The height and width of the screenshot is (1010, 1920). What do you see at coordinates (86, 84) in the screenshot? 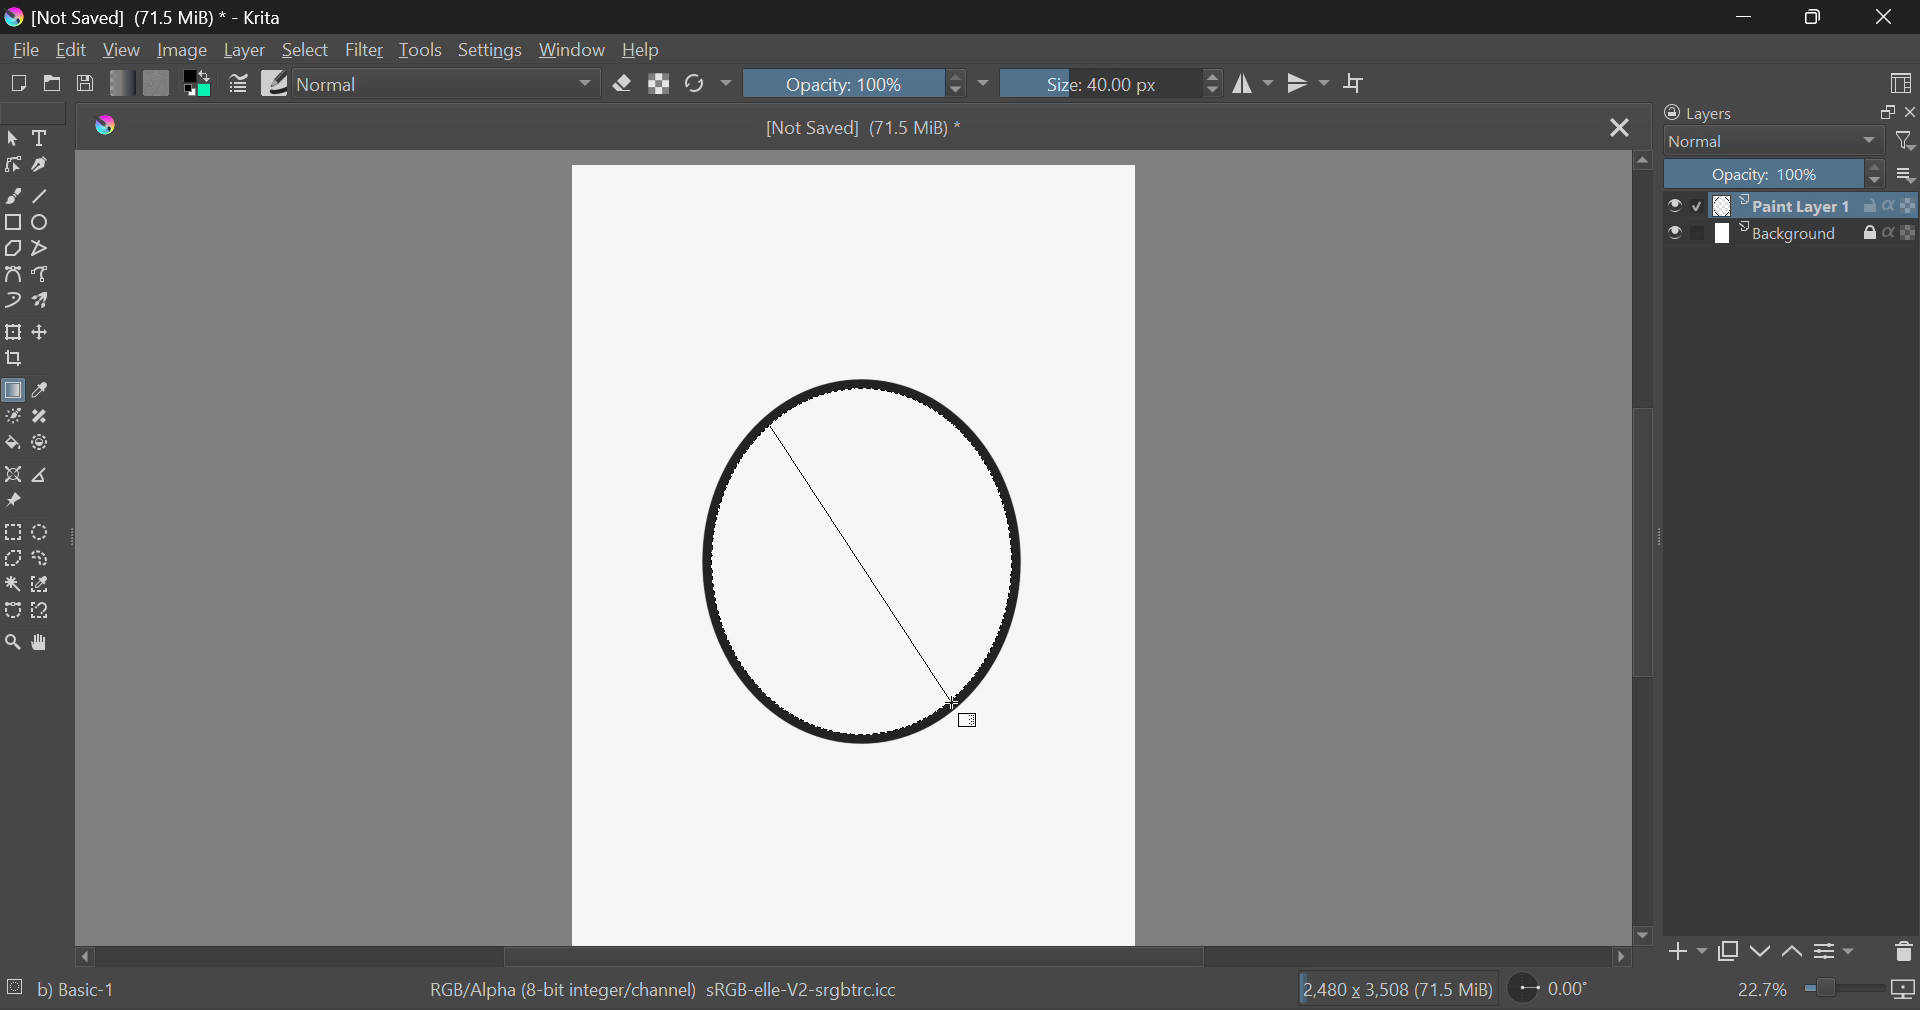
I see `Save` at bounding box center [86, 84].